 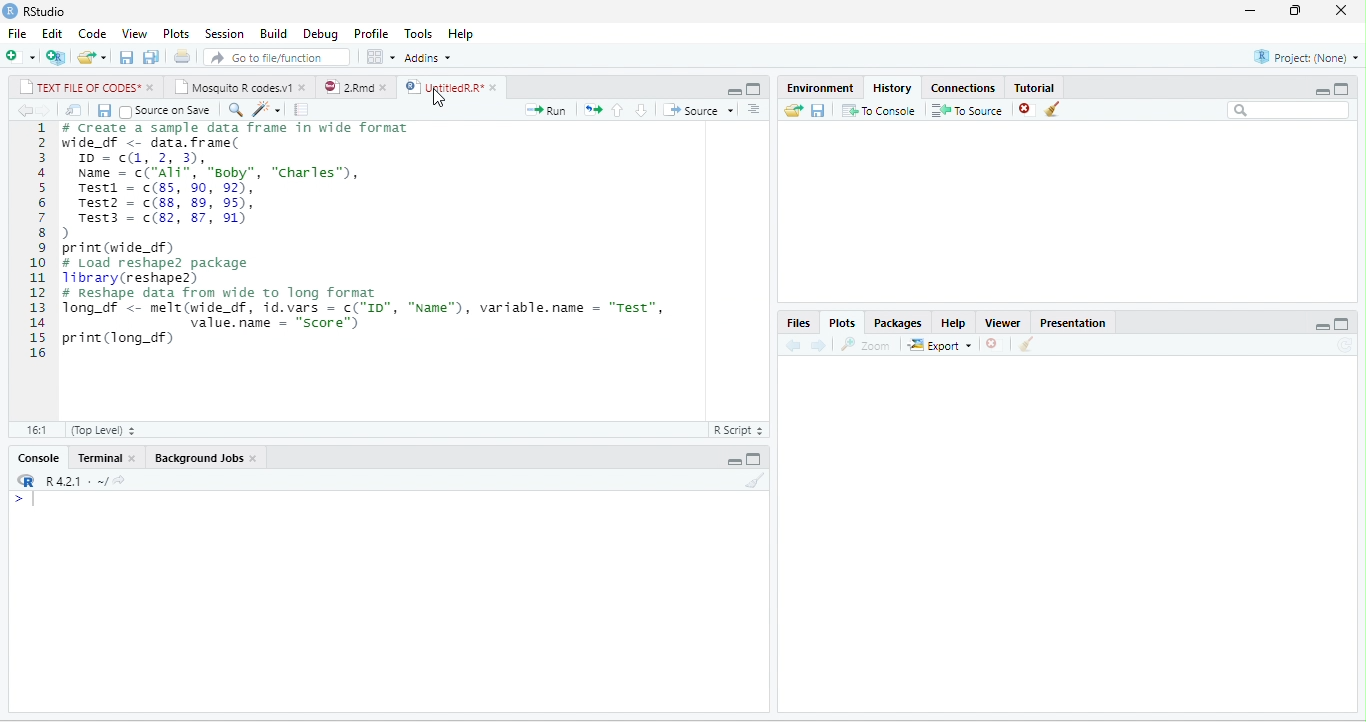 What do you see at coordinates (734, 460) in the screenshot?
I see `minimize` at bounding box center [734, 460].